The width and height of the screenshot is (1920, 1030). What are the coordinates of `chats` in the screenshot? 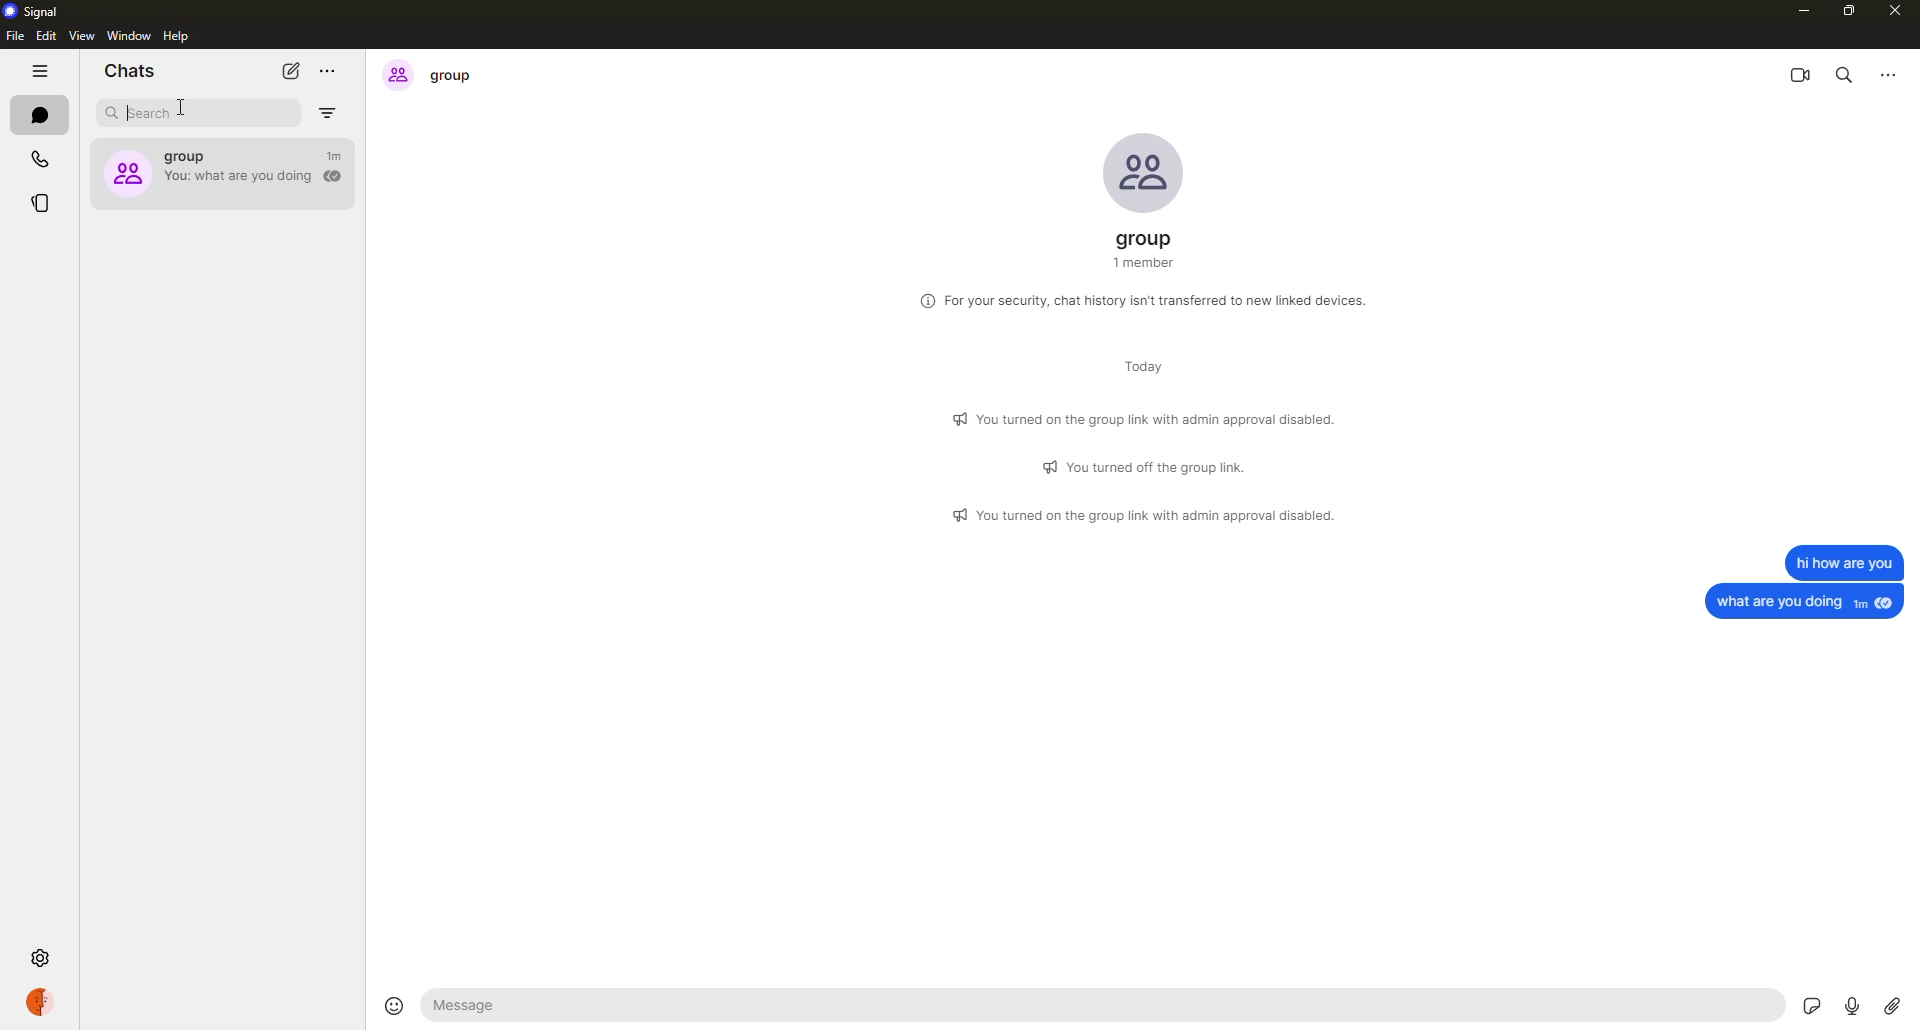 It's located at (128, 72).